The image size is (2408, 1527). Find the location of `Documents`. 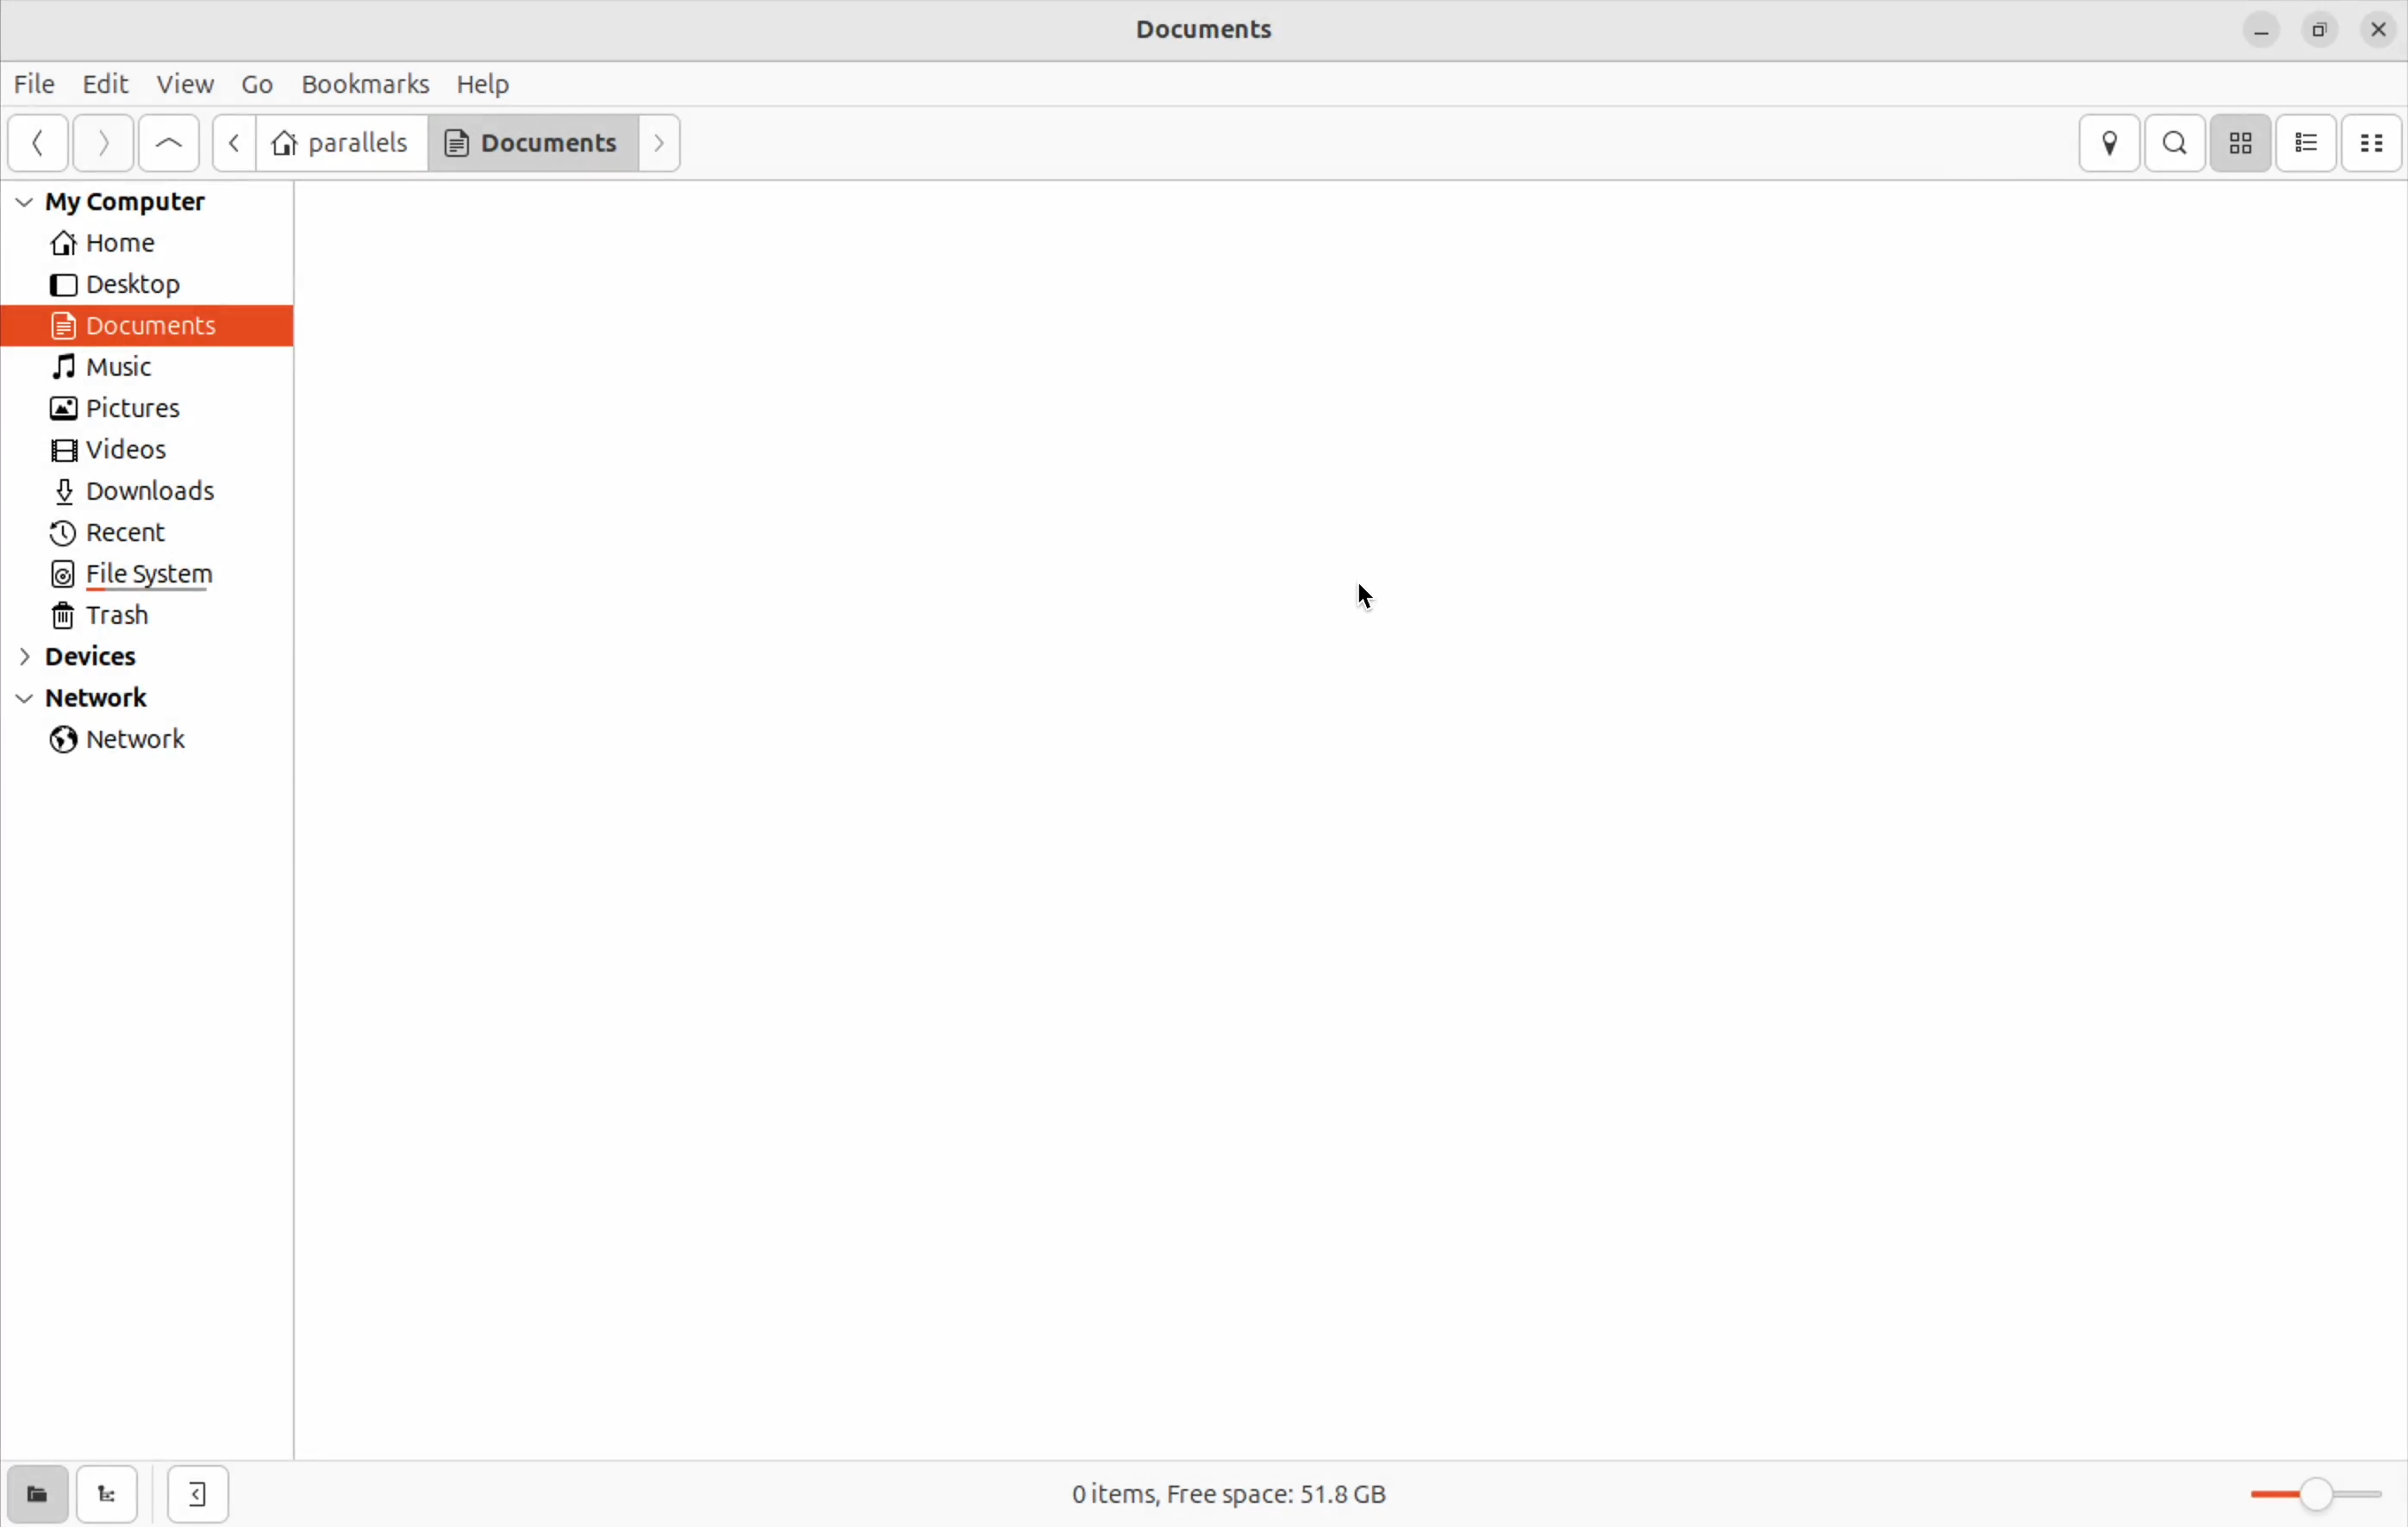

Documents is located at coordinates (1211, 31).